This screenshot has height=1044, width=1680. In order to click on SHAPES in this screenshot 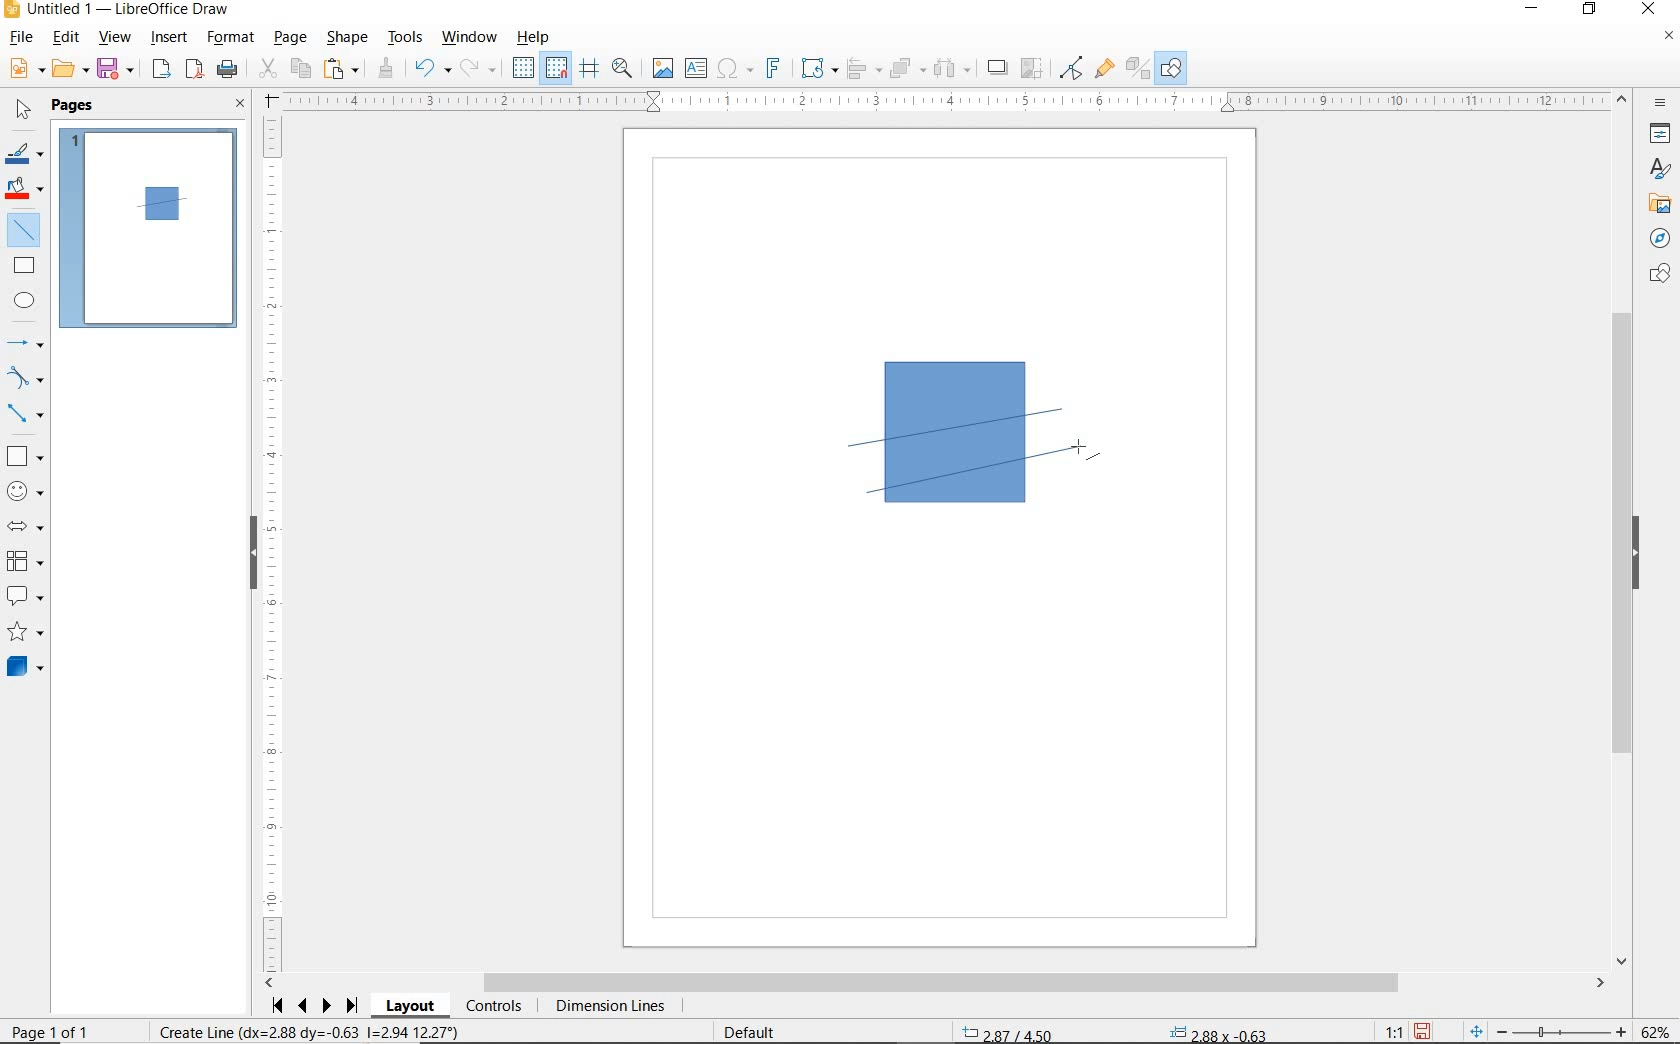, I will do `click(1657, 275)`.